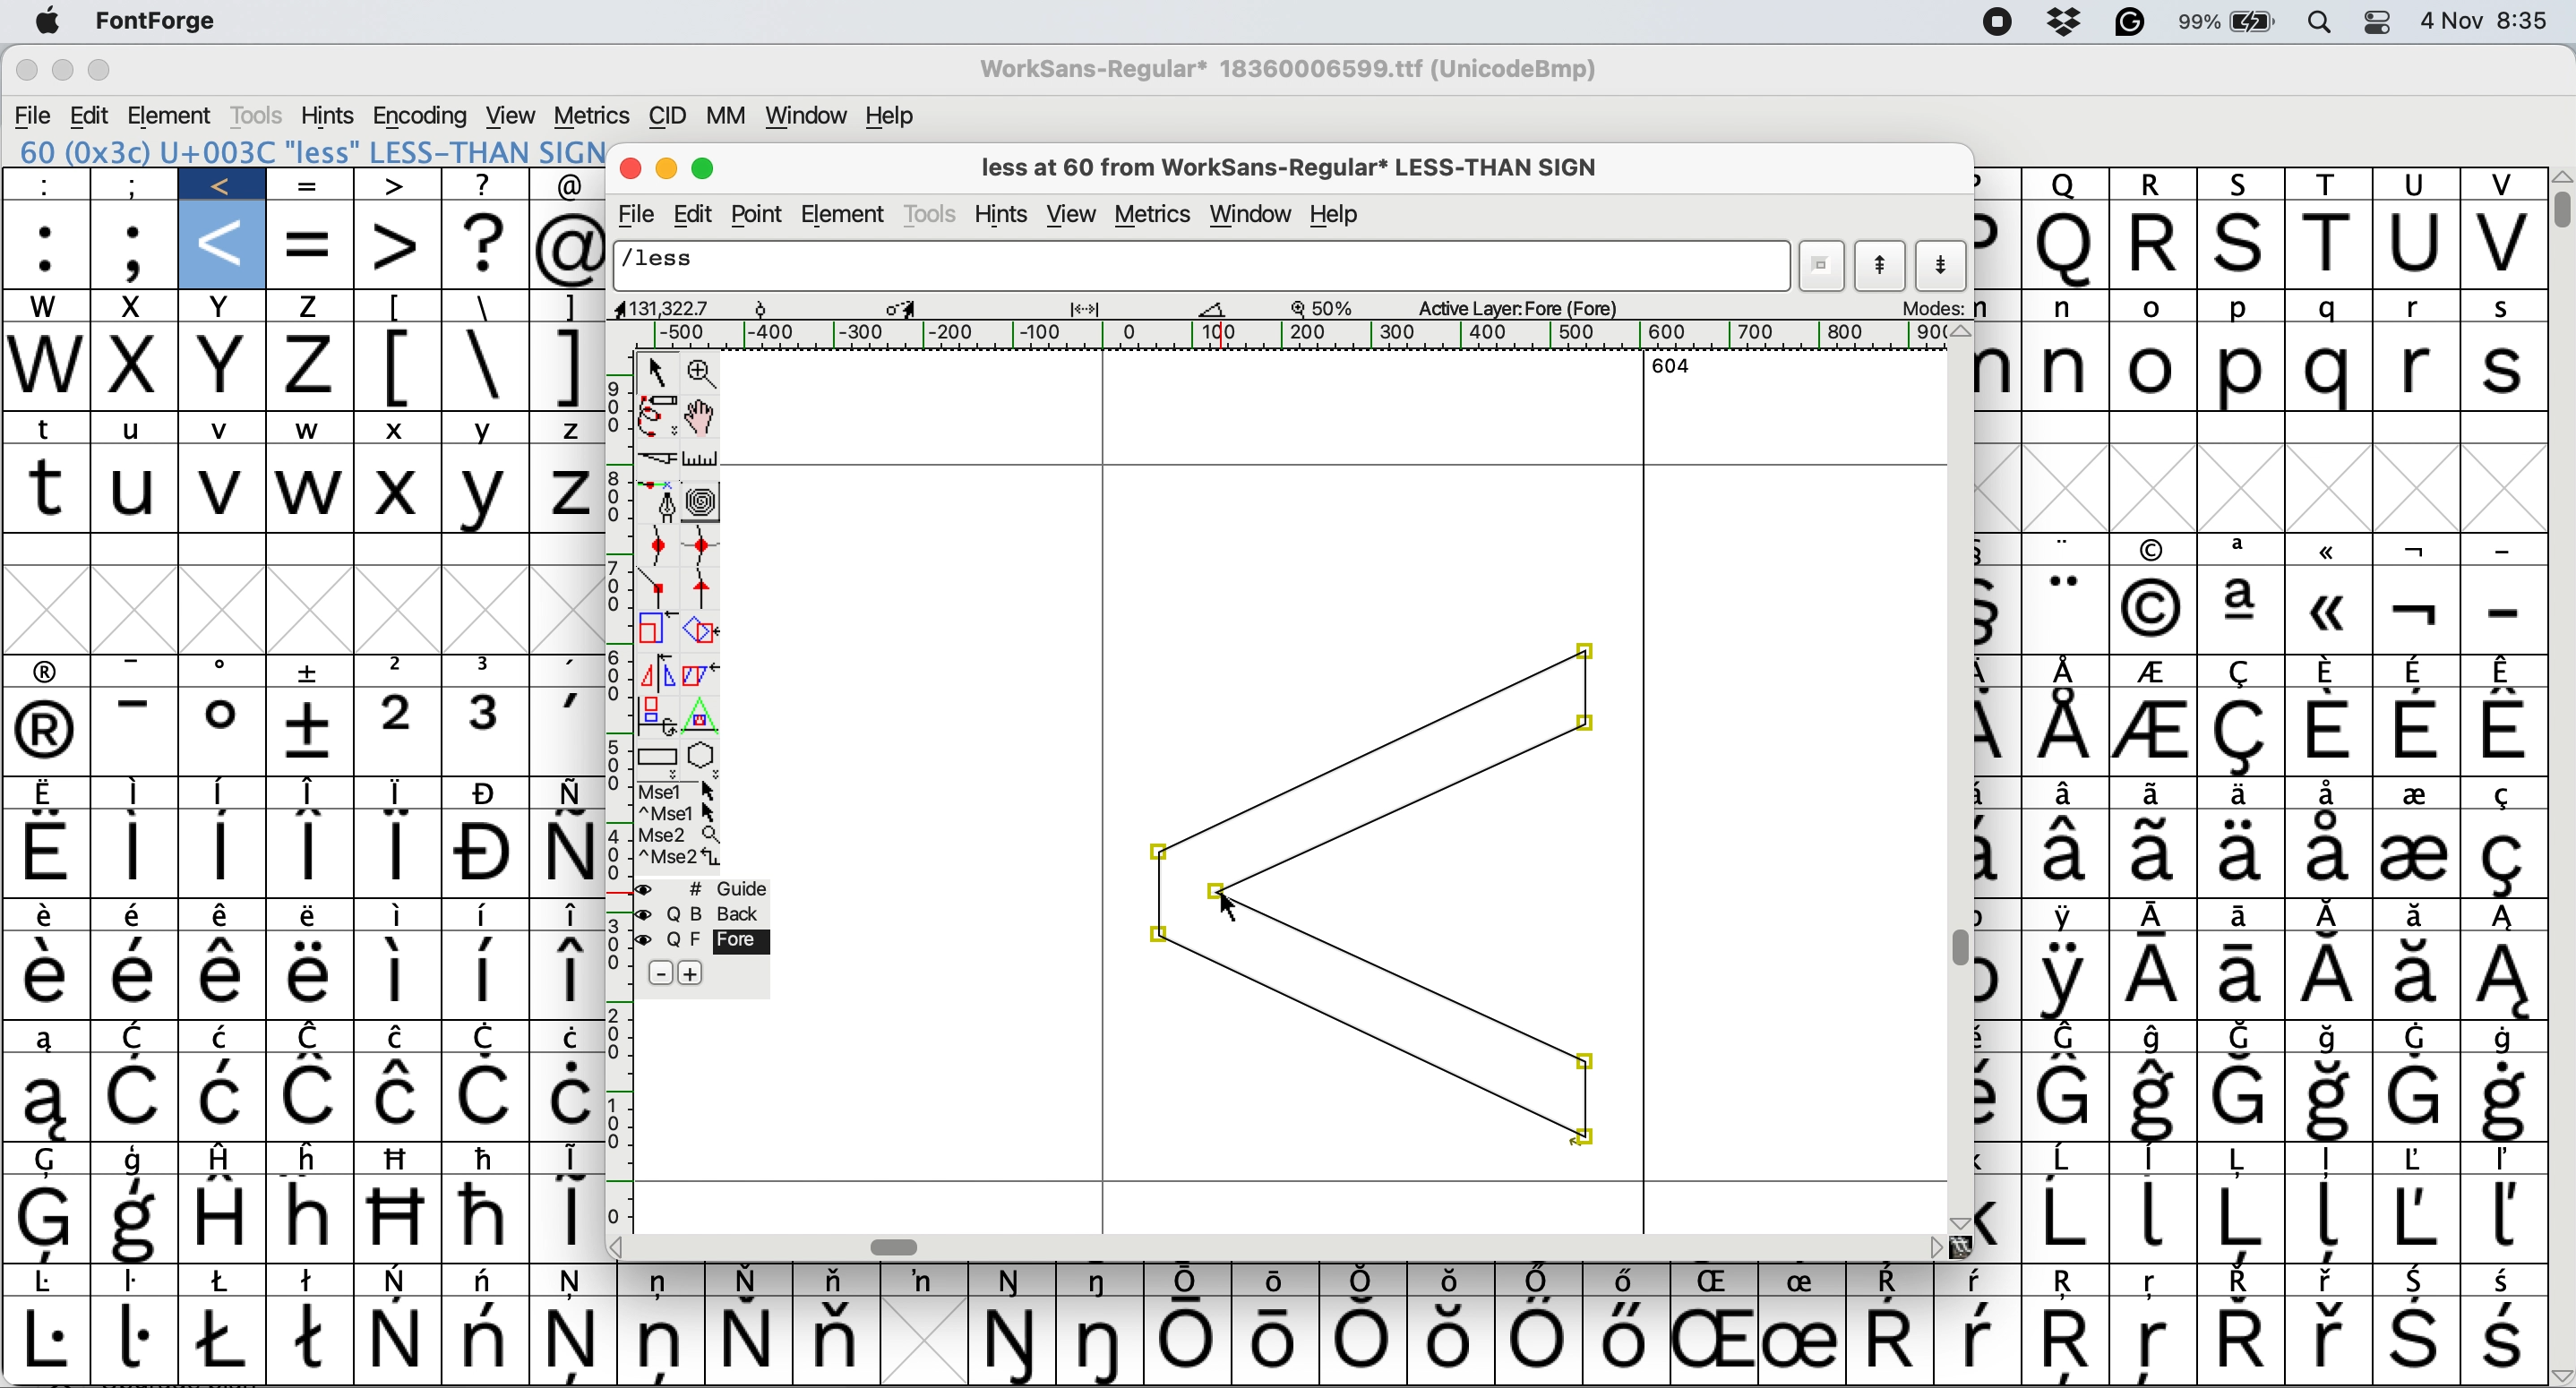 The height and width of the screenshot is (1388, 2576). I want to click on grammarly, so click(2128, 23).